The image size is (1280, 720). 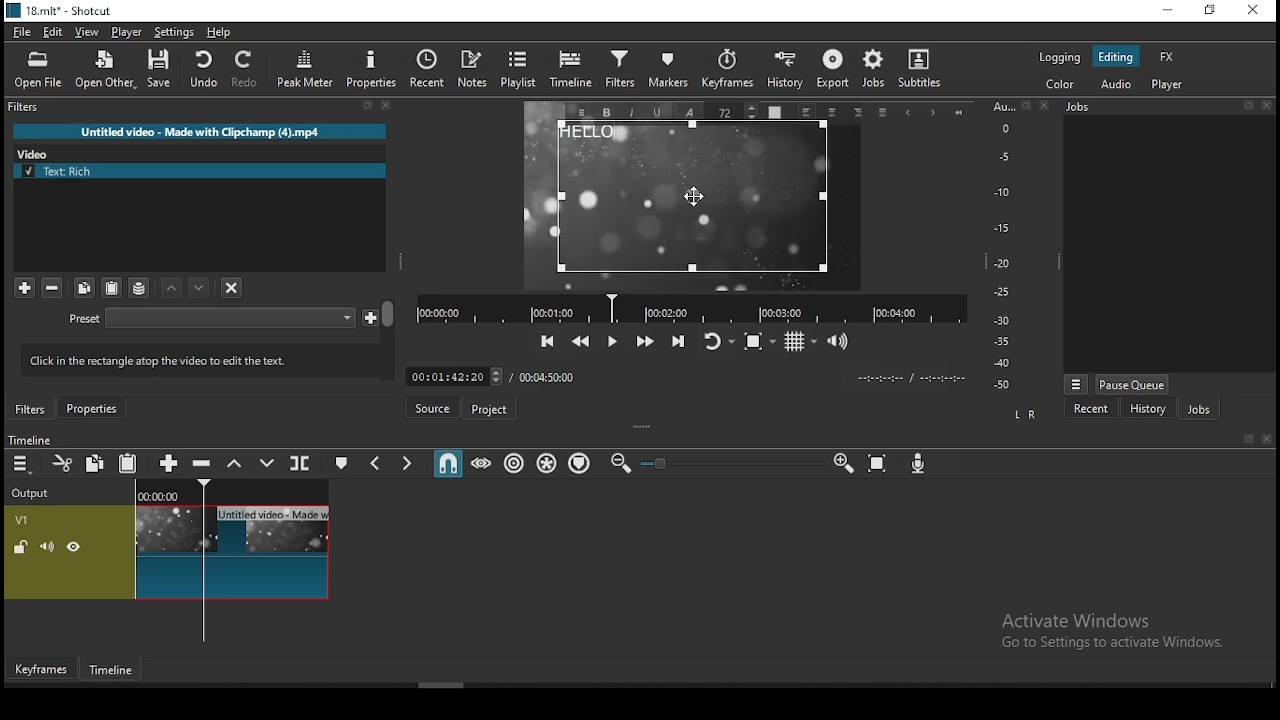 I want to click on lick in the rectangle atop the video to edit the text., so click(x=191, y=358).